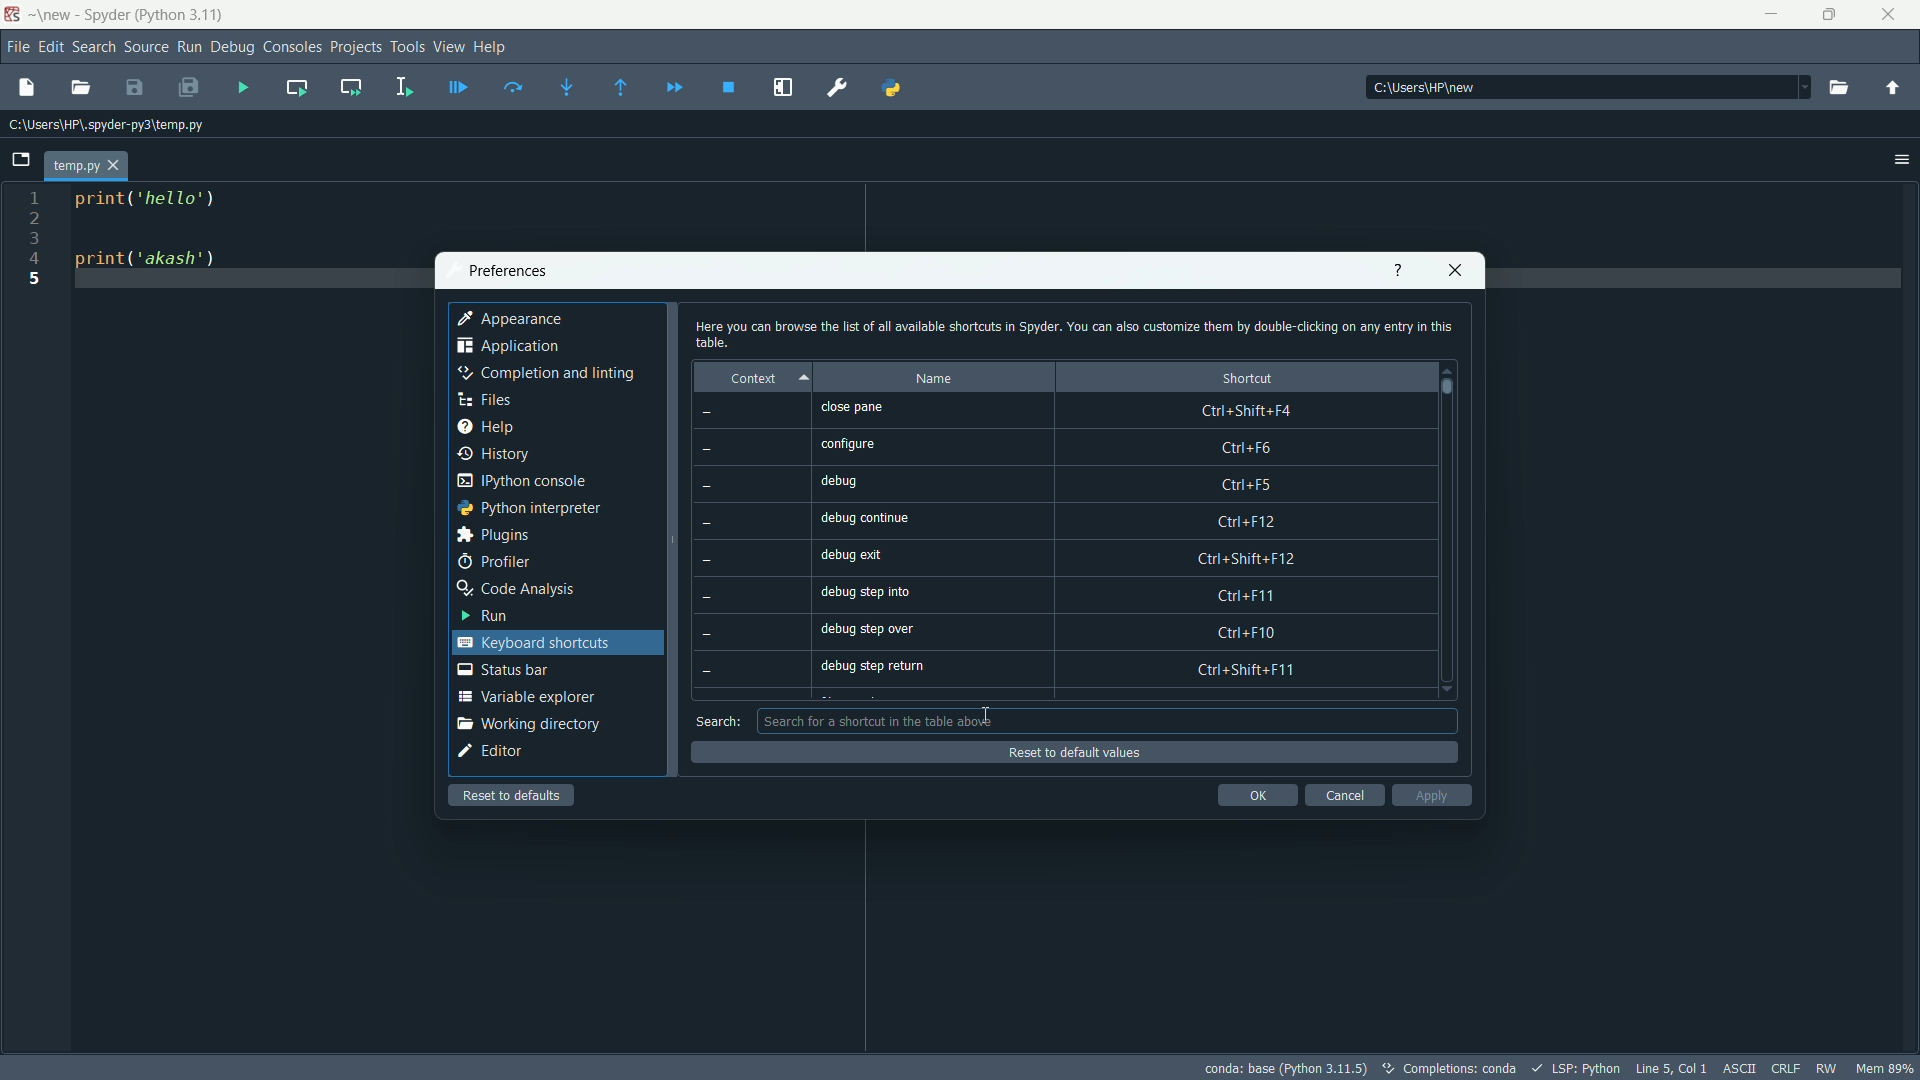  I want to click on prefrences, so click(508, 271).